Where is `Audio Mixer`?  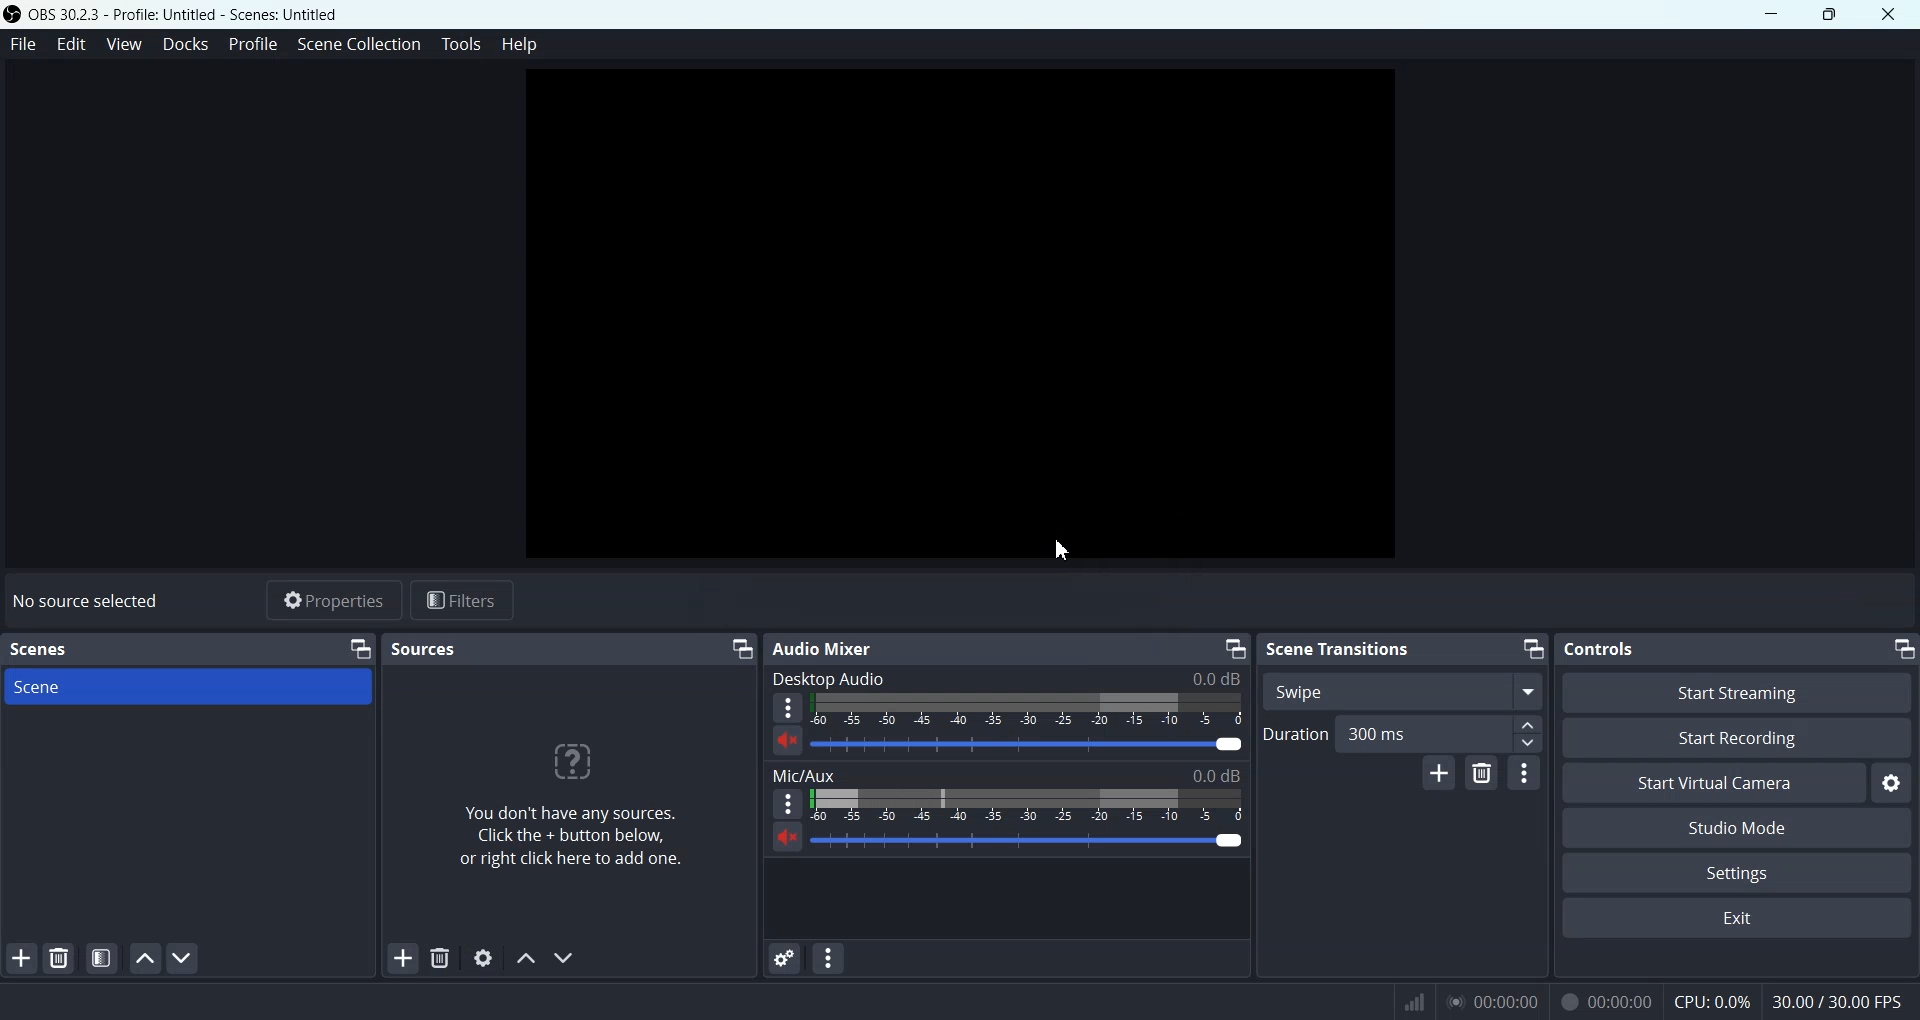 Audio Mixer is located at coordinates (826, 648).